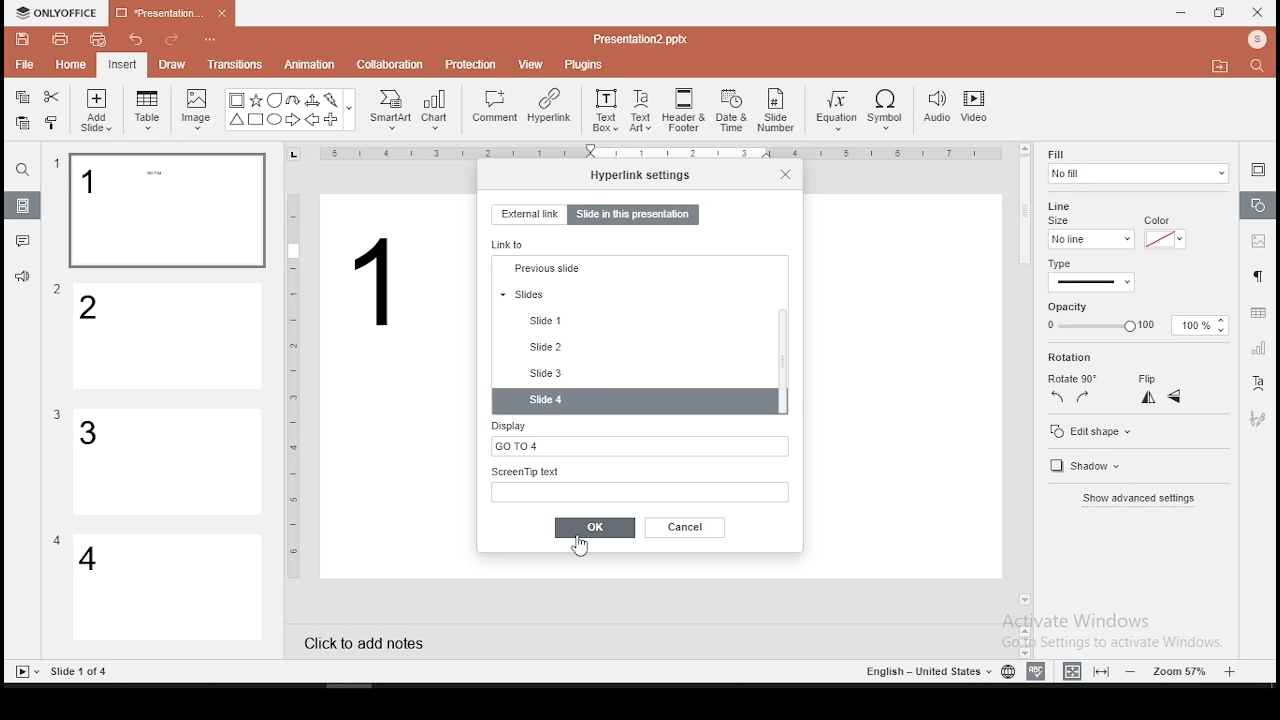 The width and height of the screenshot is (1280, 720). I want to click on collaboration, so click(392, 63).